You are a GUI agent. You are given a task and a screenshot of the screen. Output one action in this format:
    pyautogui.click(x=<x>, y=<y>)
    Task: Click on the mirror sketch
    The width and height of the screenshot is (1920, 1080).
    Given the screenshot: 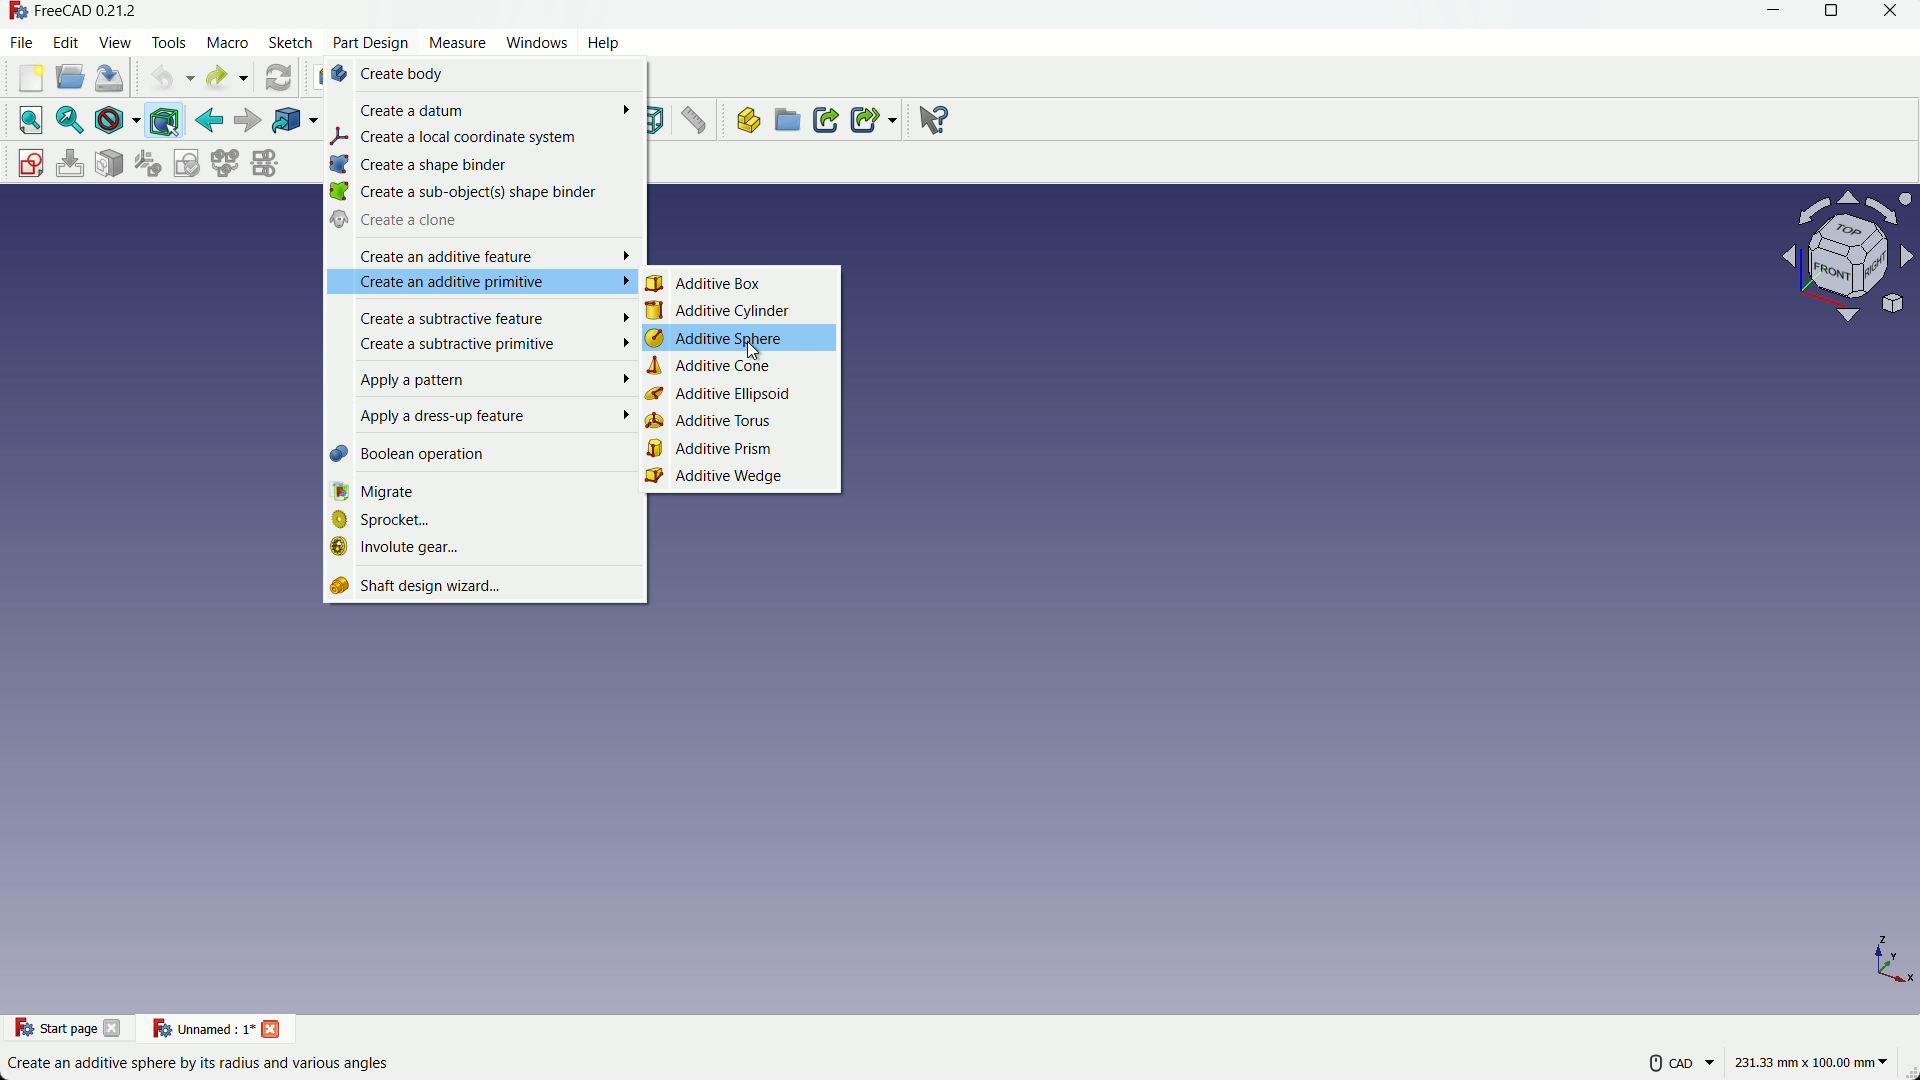 What is the action you would take?
    pyautogui.click(x=266, y=163)
    